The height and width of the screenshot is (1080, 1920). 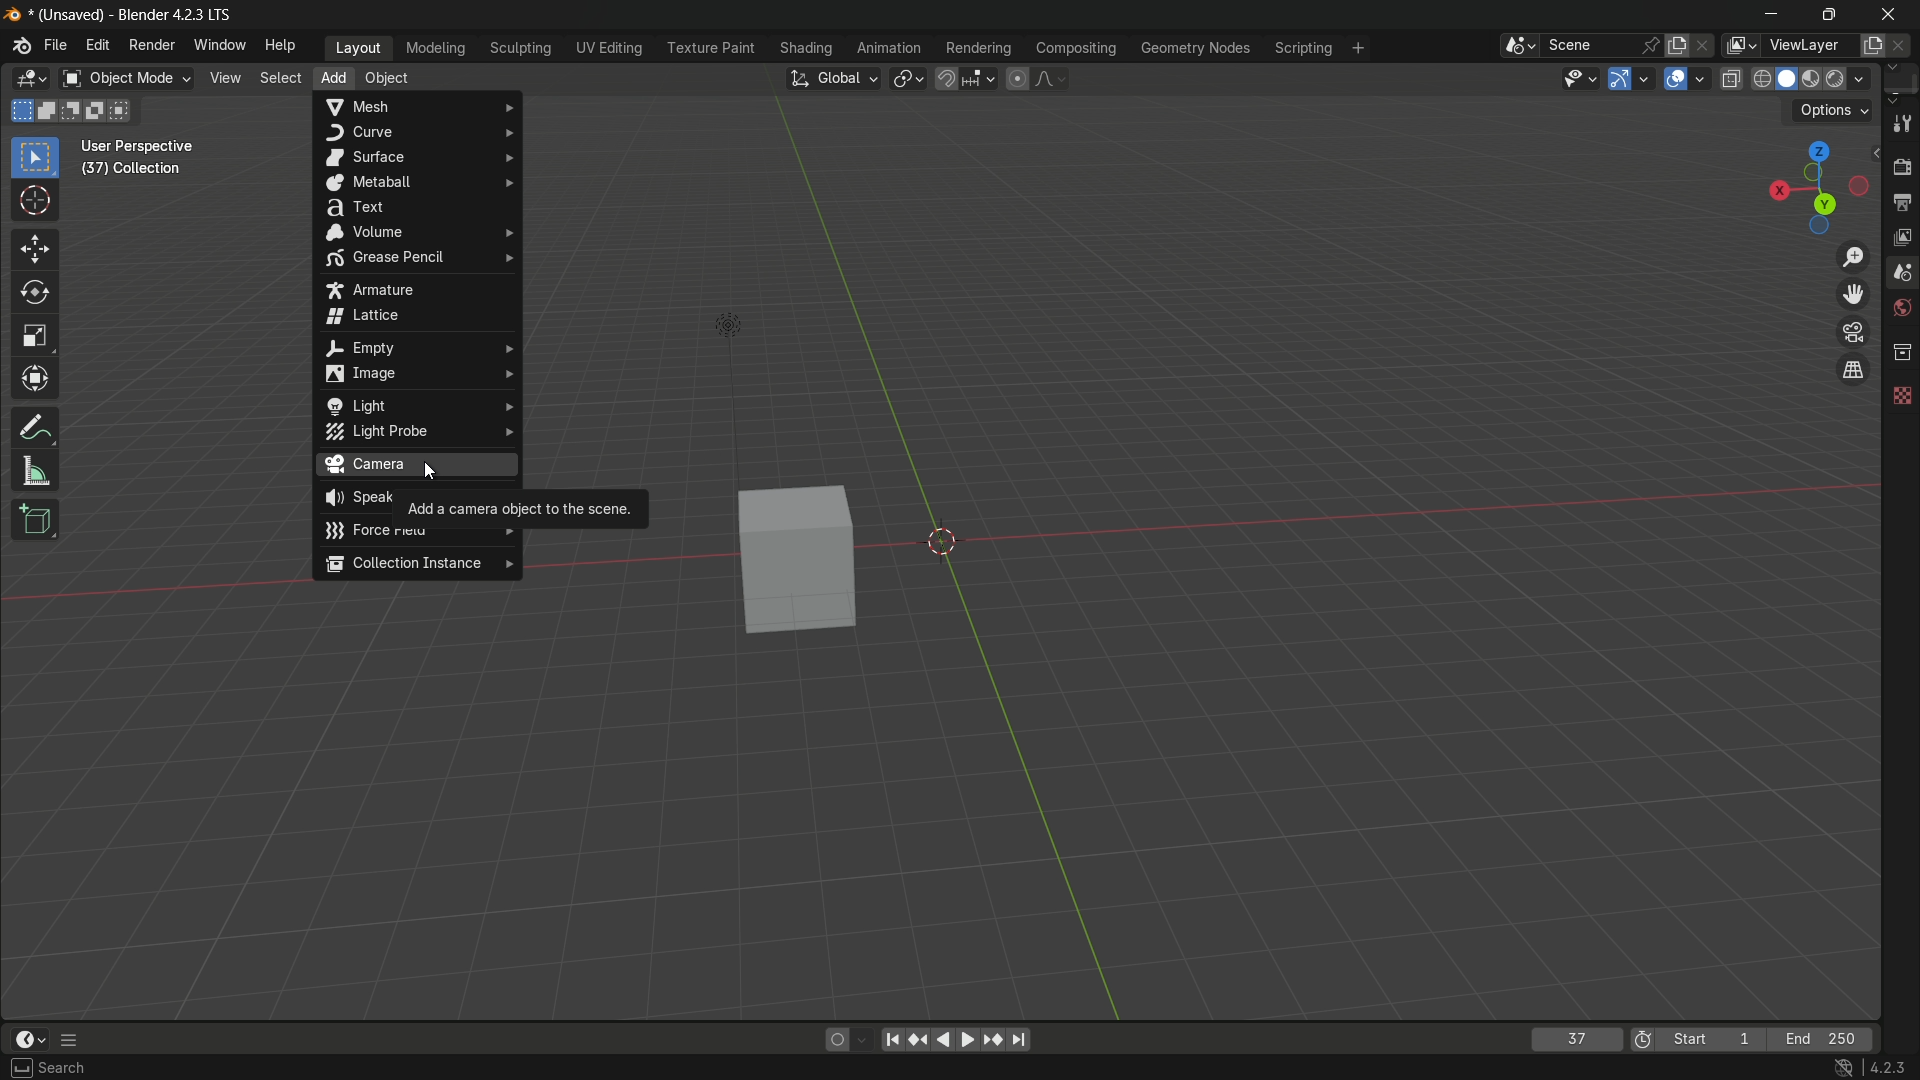 I want to click on browse scene, so click(x=1516, y=46).